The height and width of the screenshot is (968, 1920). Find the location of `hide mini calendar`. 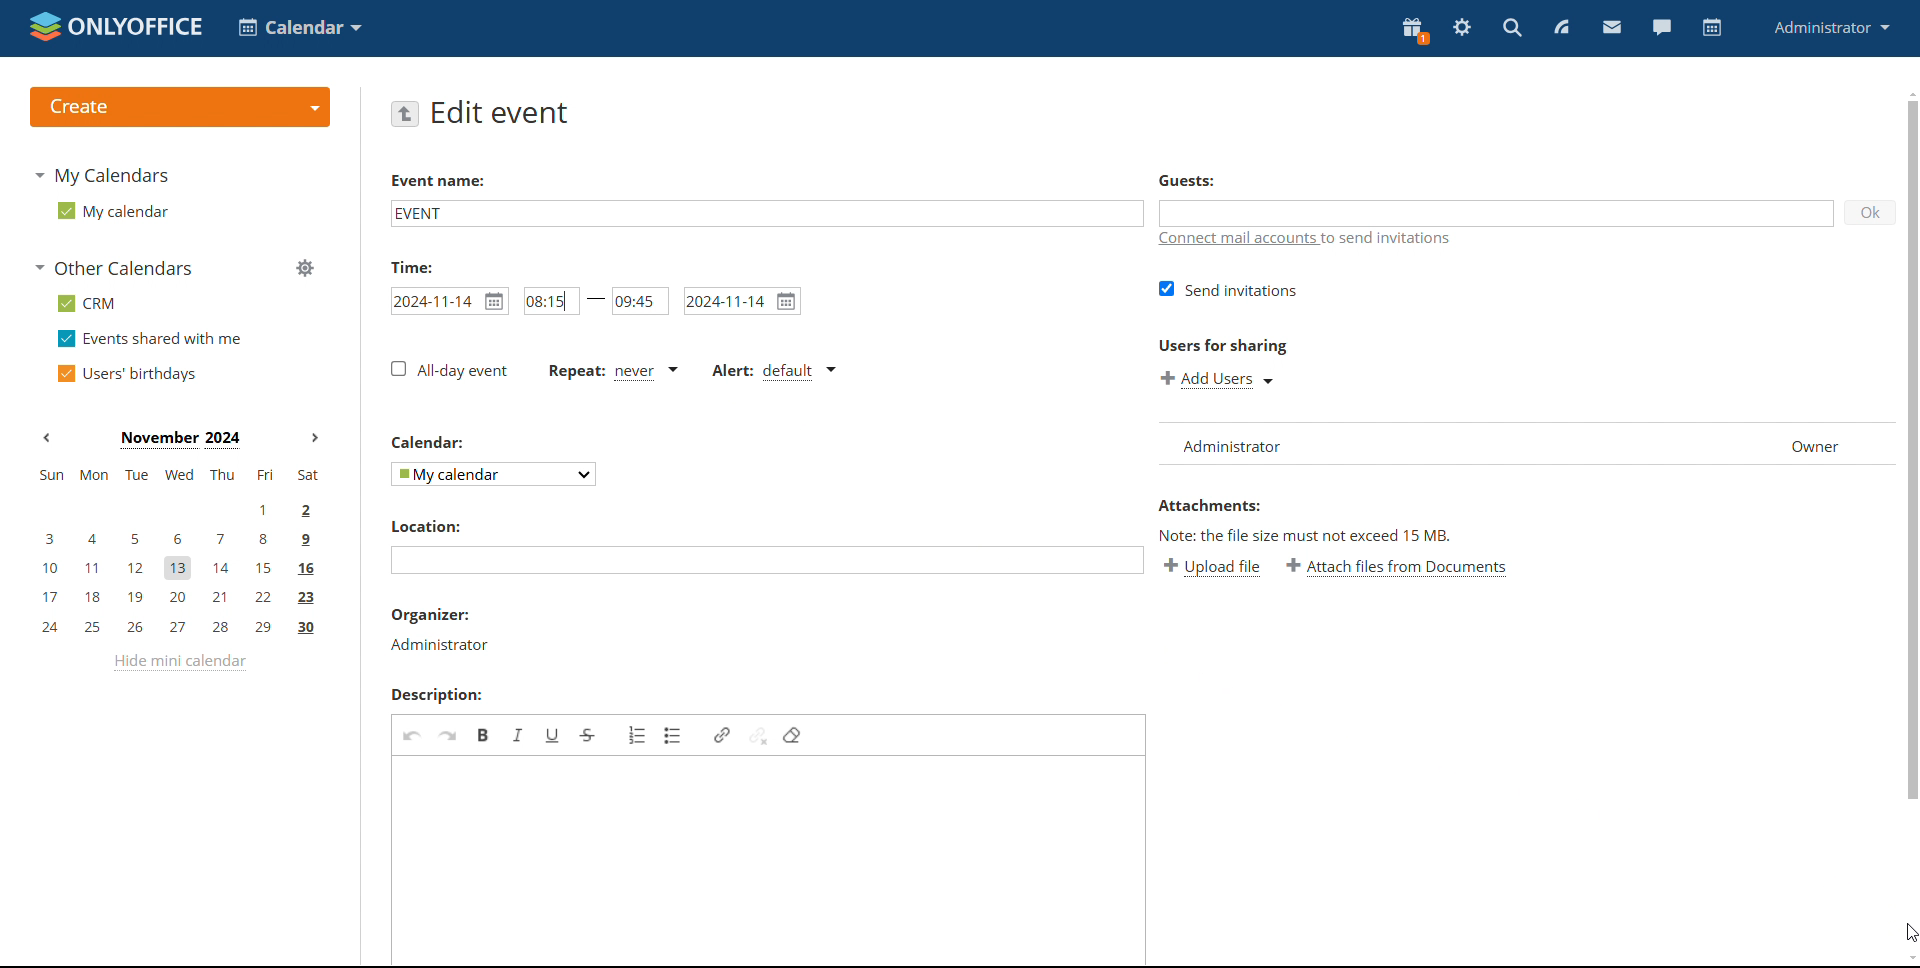

hide mini calendar is located at coordinates (178, 663).